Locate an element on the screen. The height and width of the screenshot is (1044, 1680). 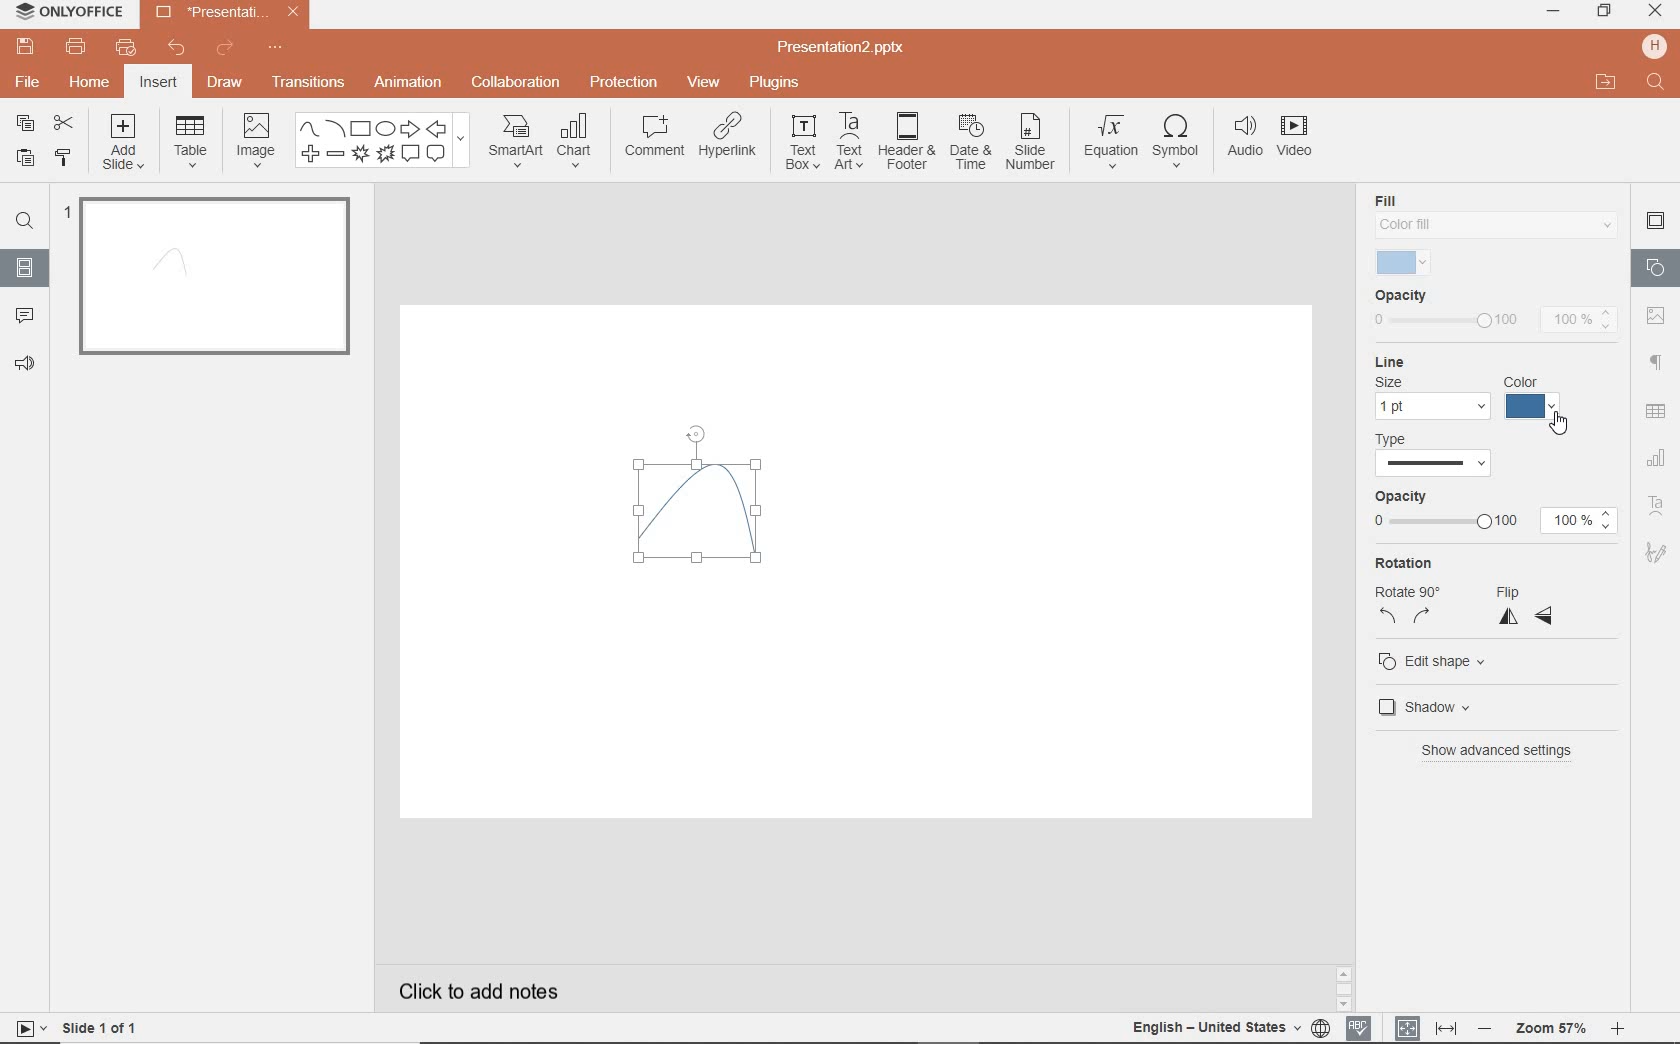
image settings is located at coordinates (1656, 315).